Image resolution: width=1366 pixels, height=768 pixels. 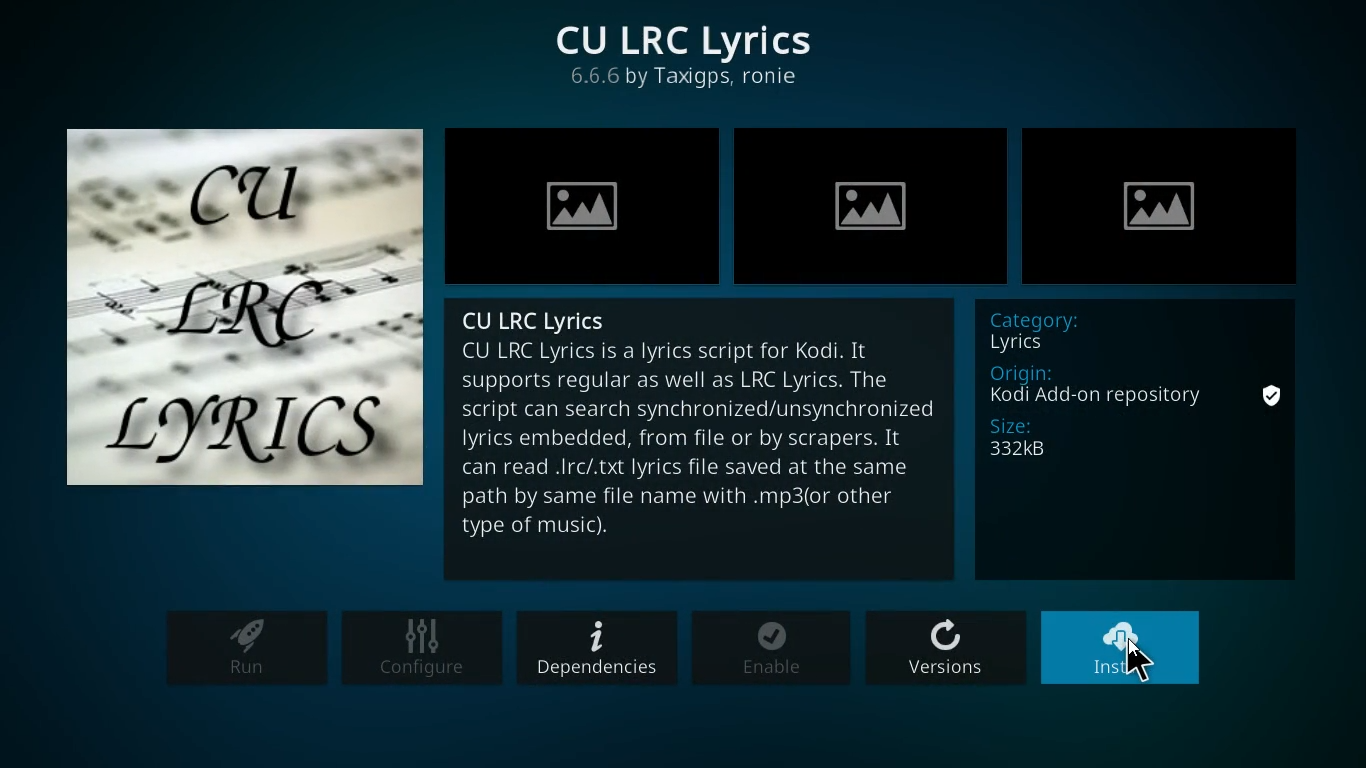 What do you see at coordinates (1073, 331) in the screenshot?
I see `category` at bounding box center [1073, 331].